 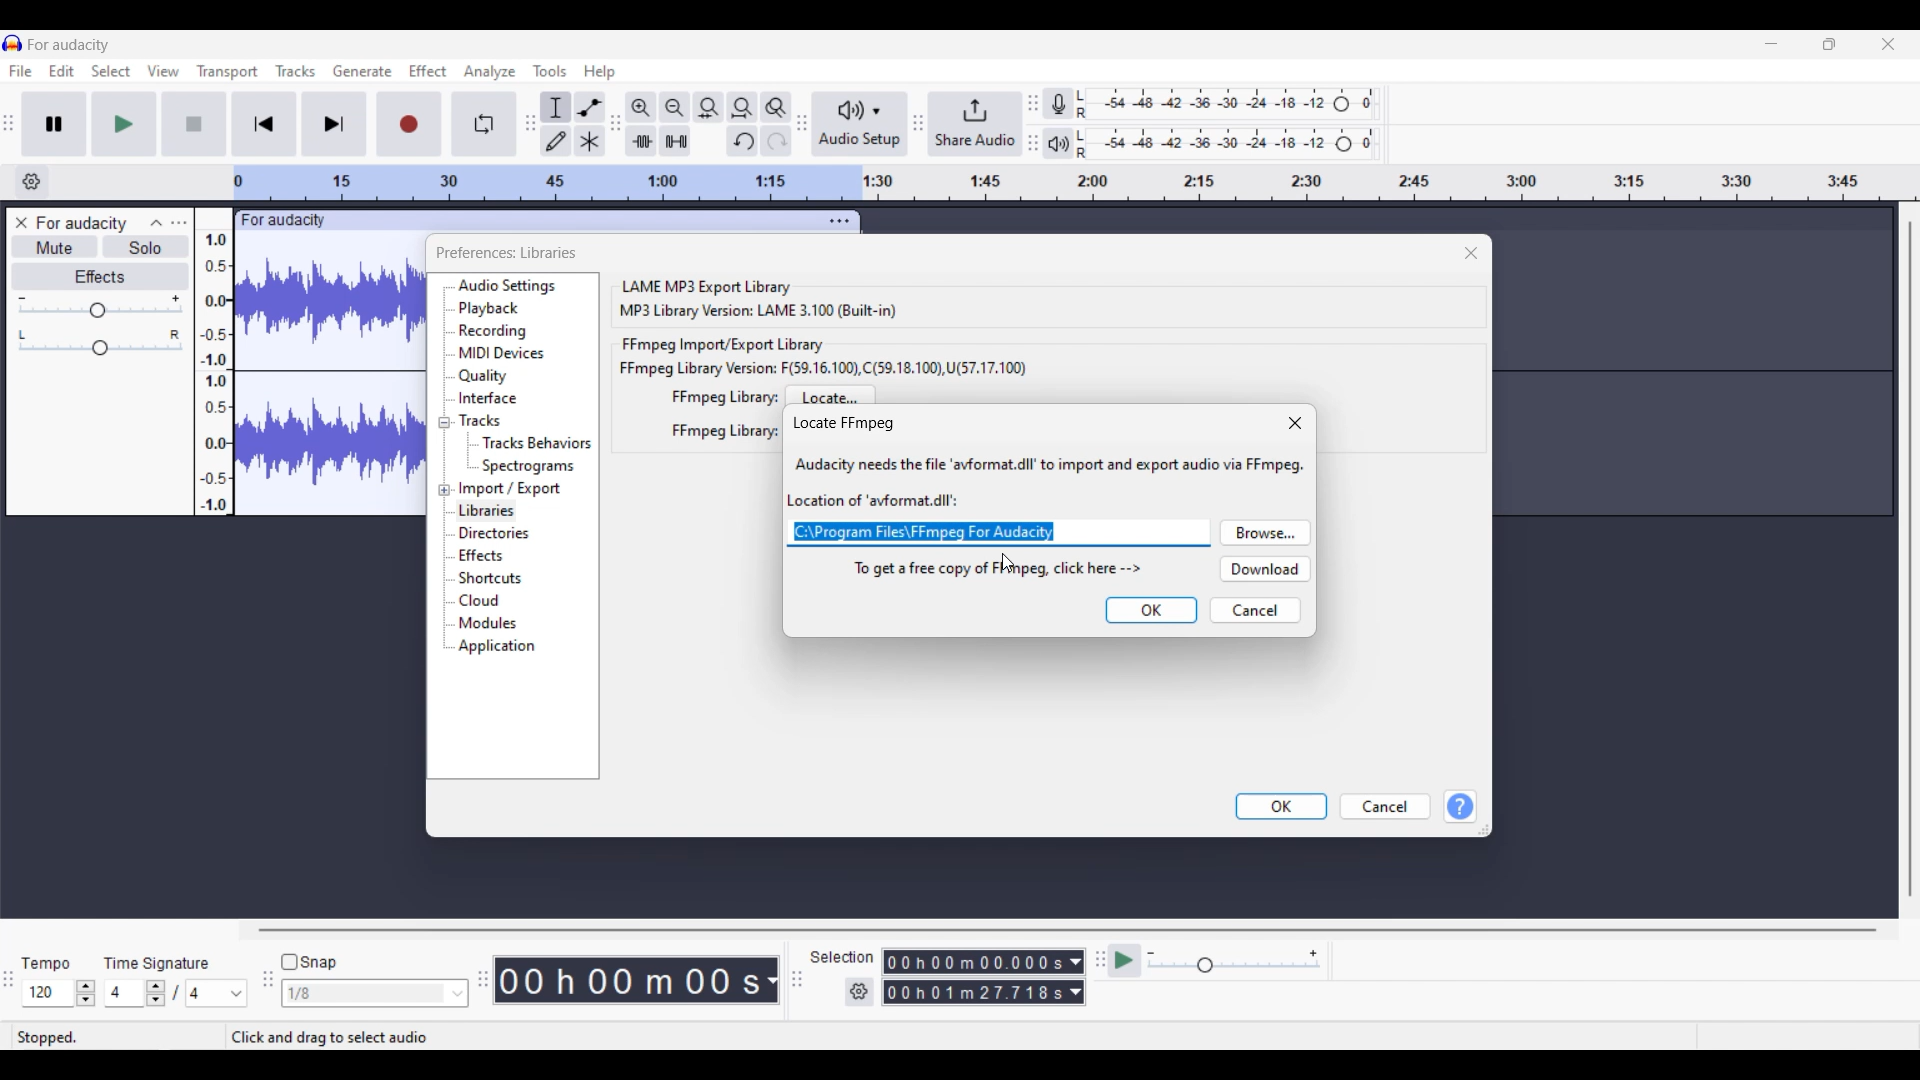 What do you see at coordinates (998, 569) in the screenshot?
I see `To get a free copy of FFmpeg, click here -->` at bounding box center [998, 569].